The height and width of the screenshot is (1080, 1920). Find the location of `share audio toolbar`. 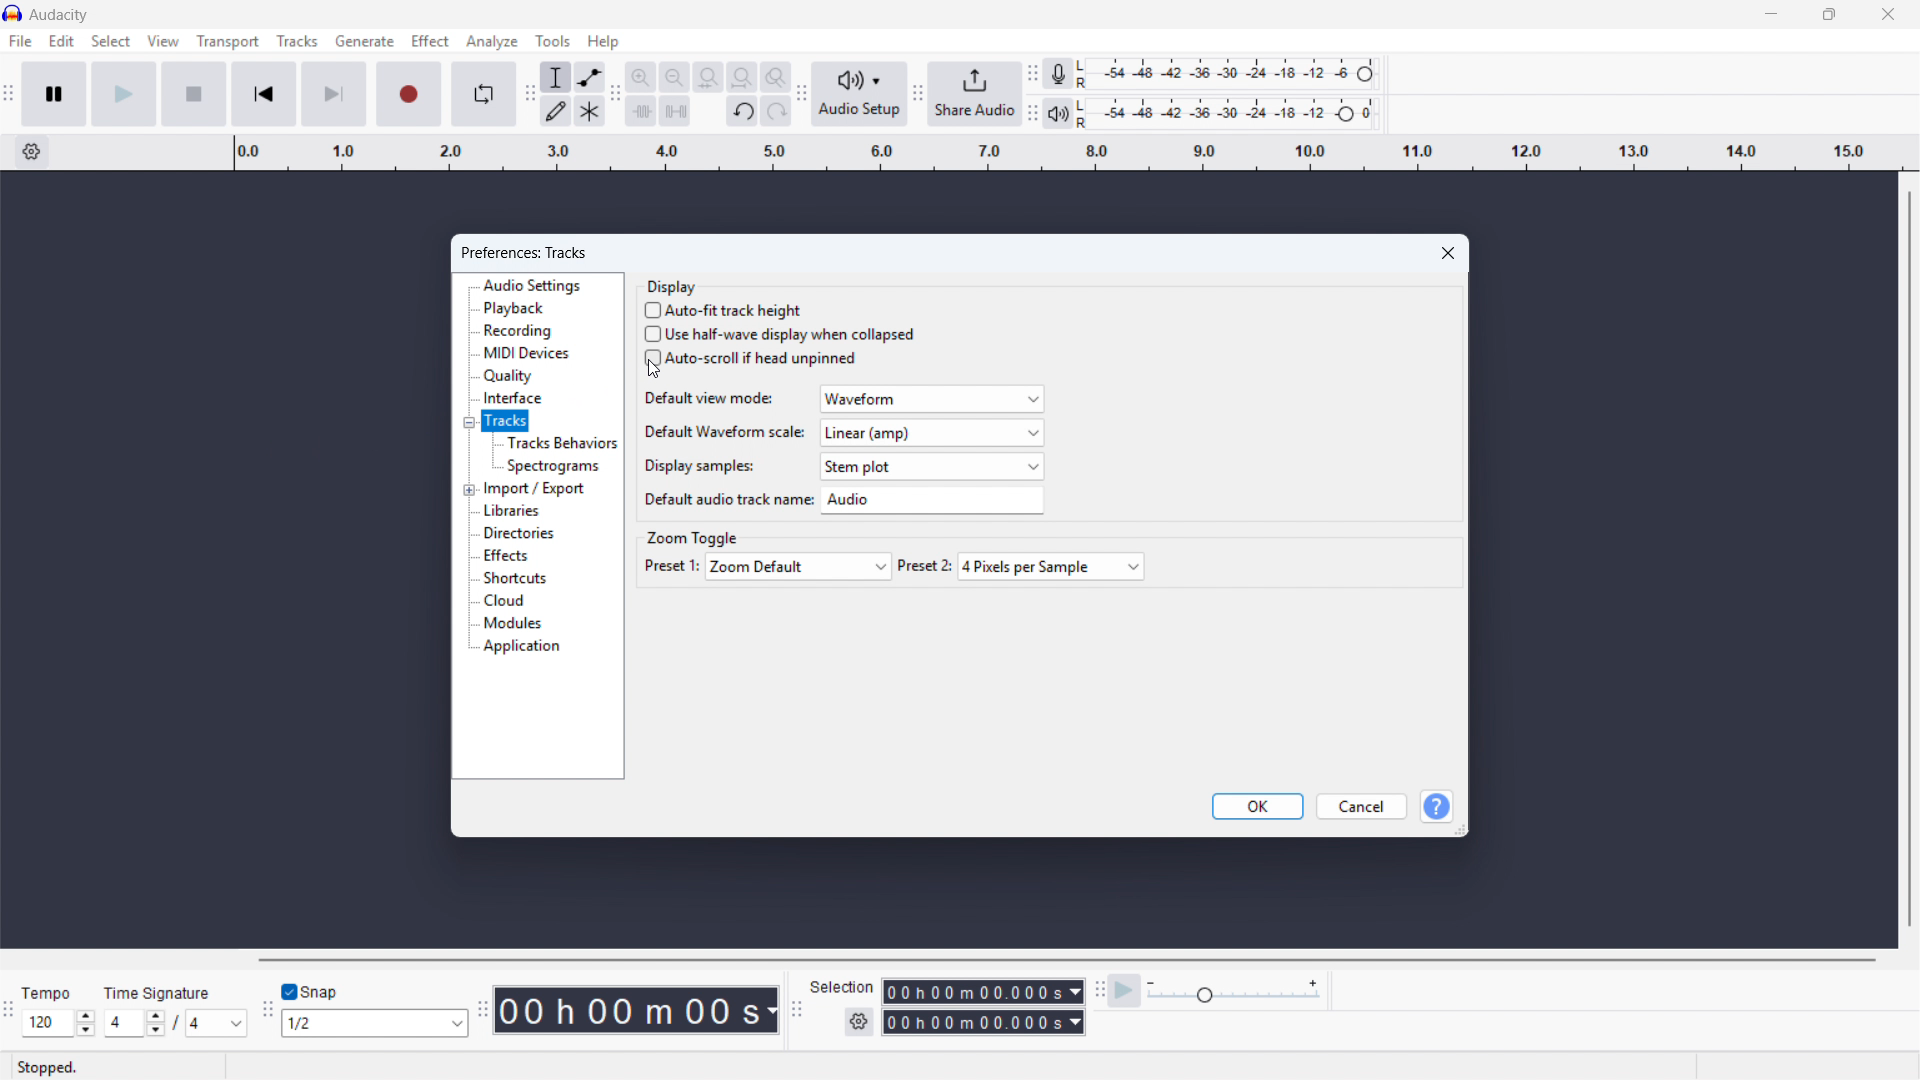

share audio toolbar is located at coordinates (917, 94).